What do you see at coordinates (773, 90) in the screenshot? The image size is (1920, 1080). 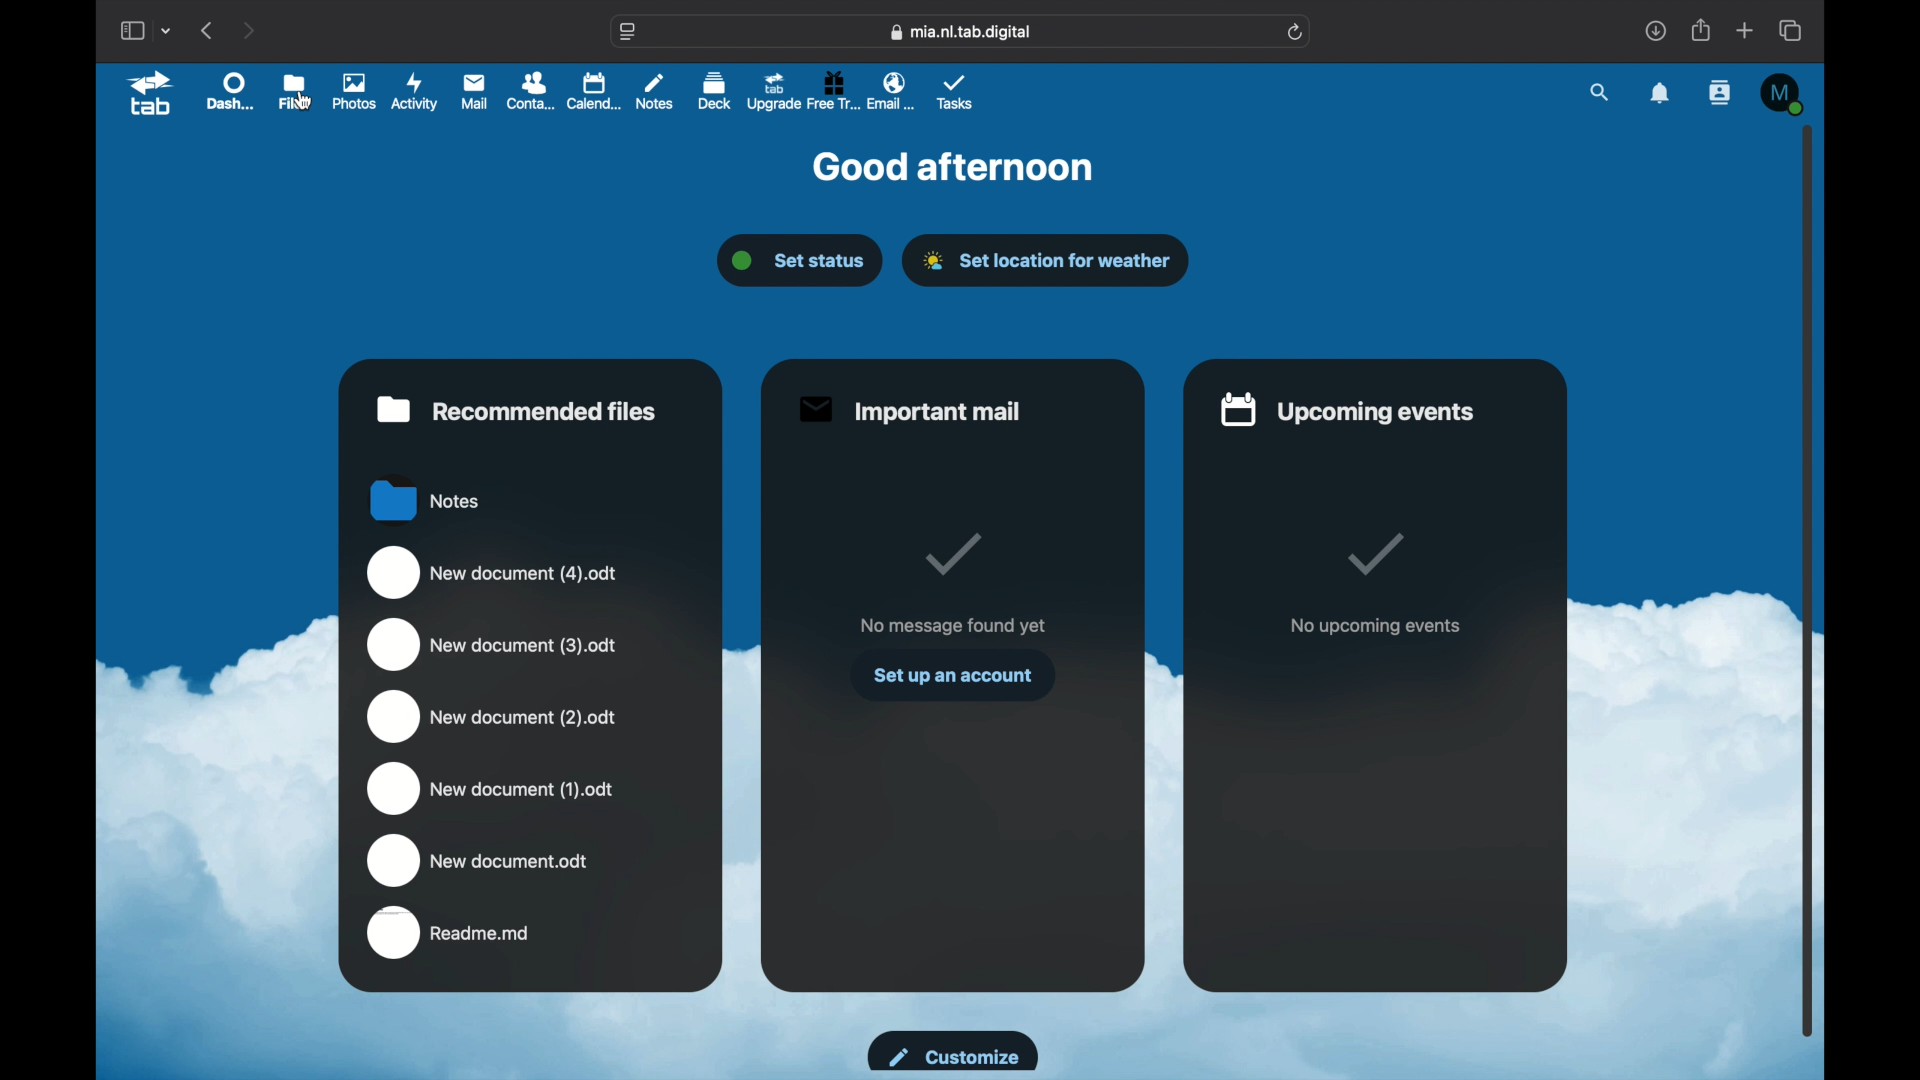 I see `upgrade` at bounding box center [773, 90].